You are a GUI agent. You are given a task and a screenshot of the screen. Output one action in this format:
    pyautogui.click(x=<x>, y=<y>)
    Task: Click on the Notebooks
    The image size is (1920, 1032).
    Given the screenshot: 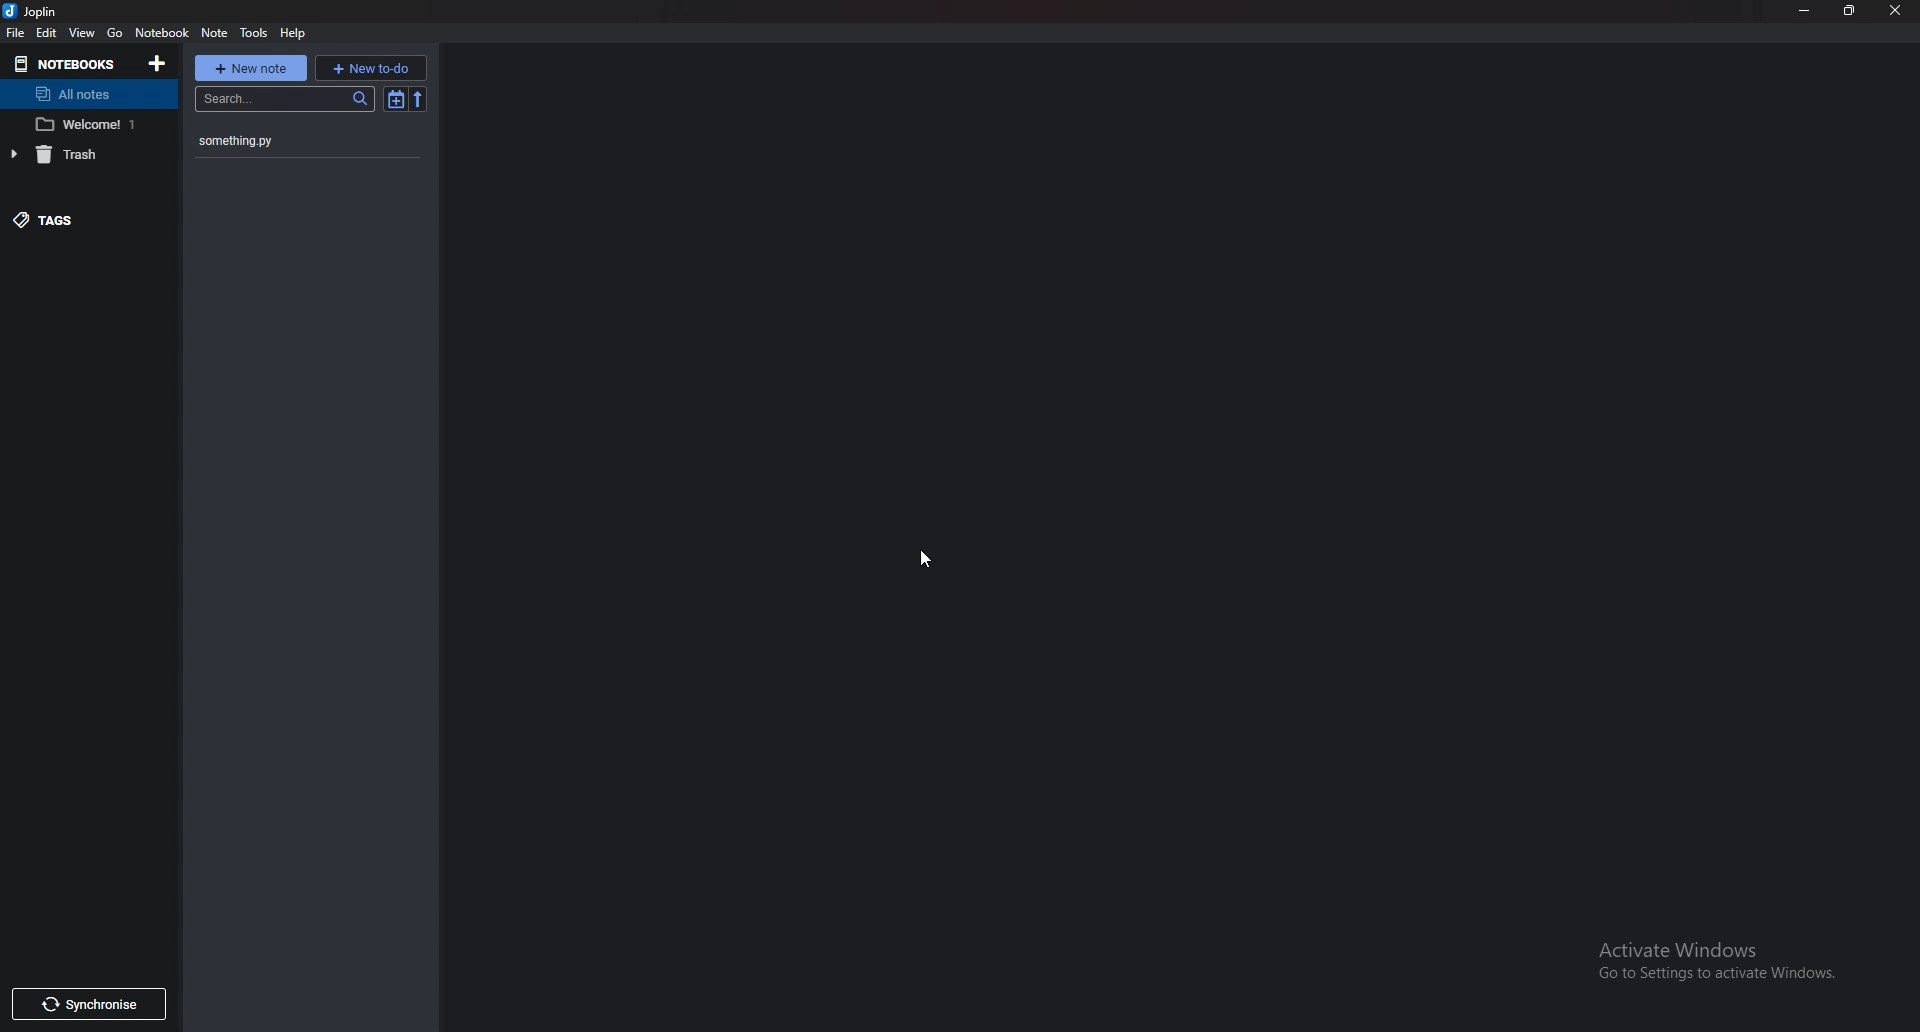 What is the action you would take?
    pyautogui.click(x=69, y=63)
    